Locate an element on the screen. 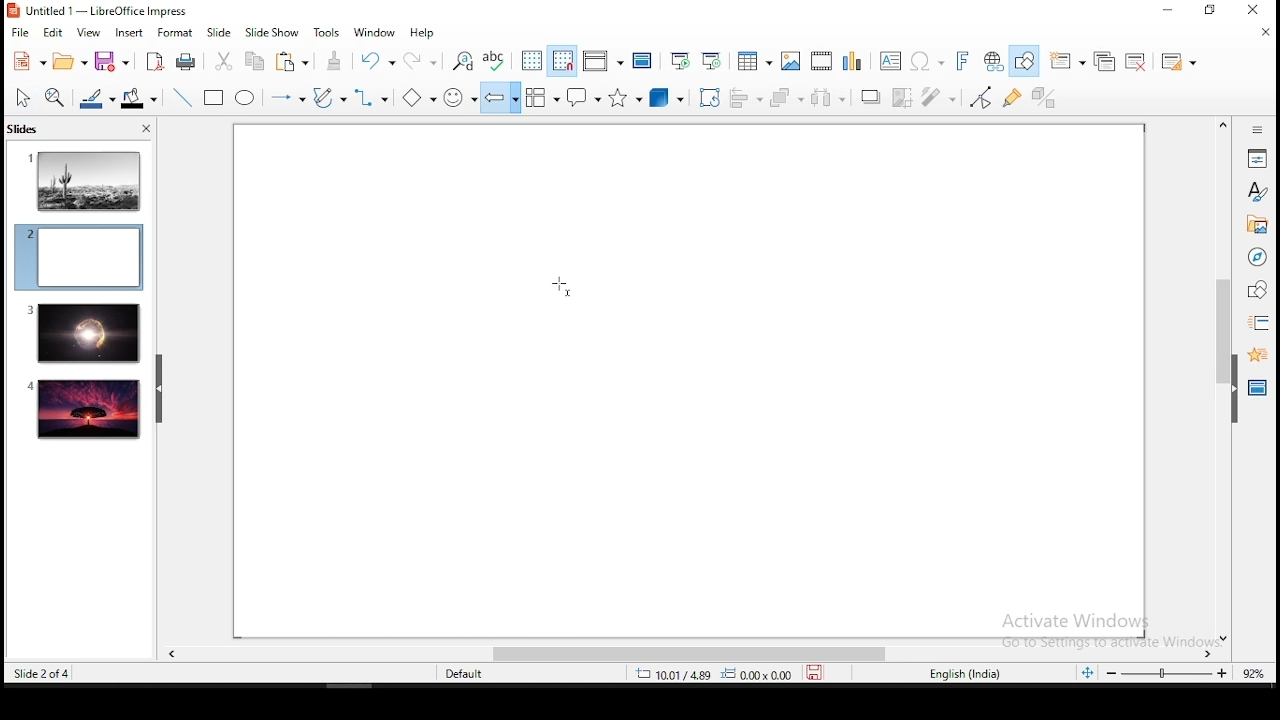  animation is located at coordinates (1255, 353).